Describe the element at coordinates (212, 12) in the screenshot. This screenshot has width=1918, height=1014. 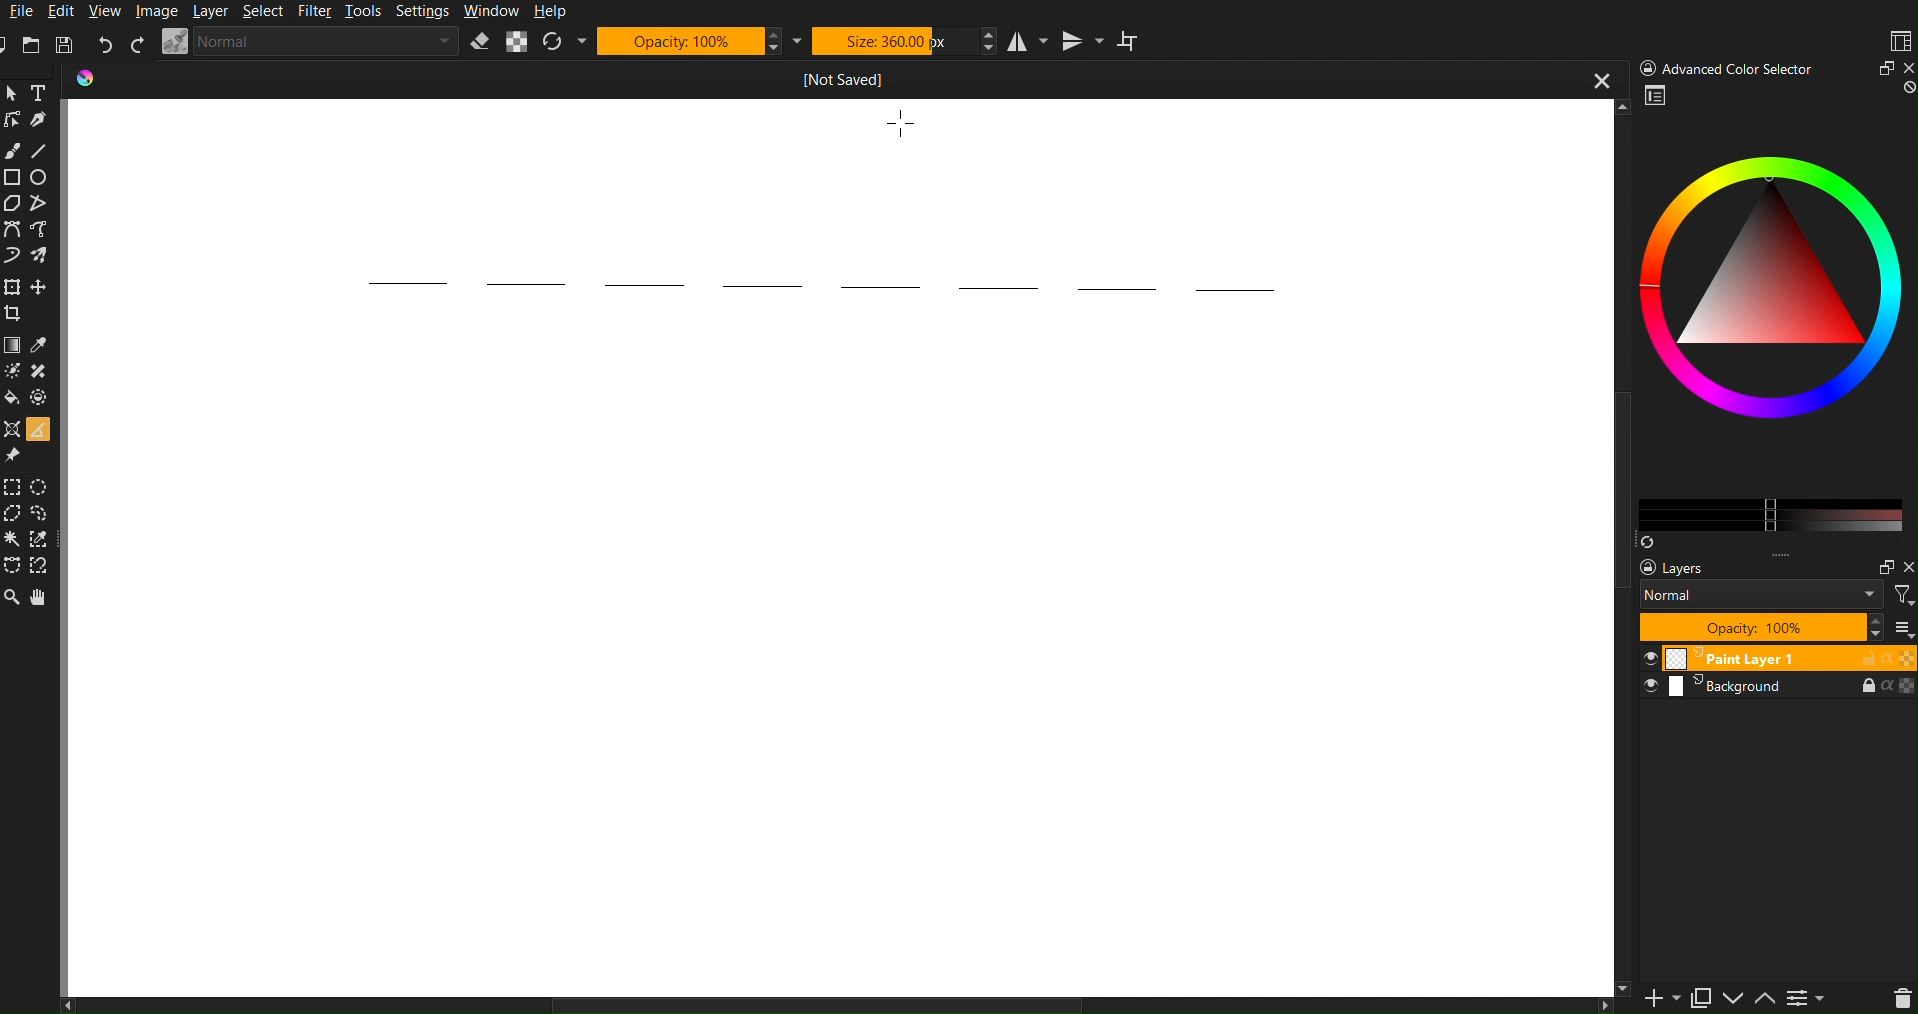
I see `Layer` at that location.